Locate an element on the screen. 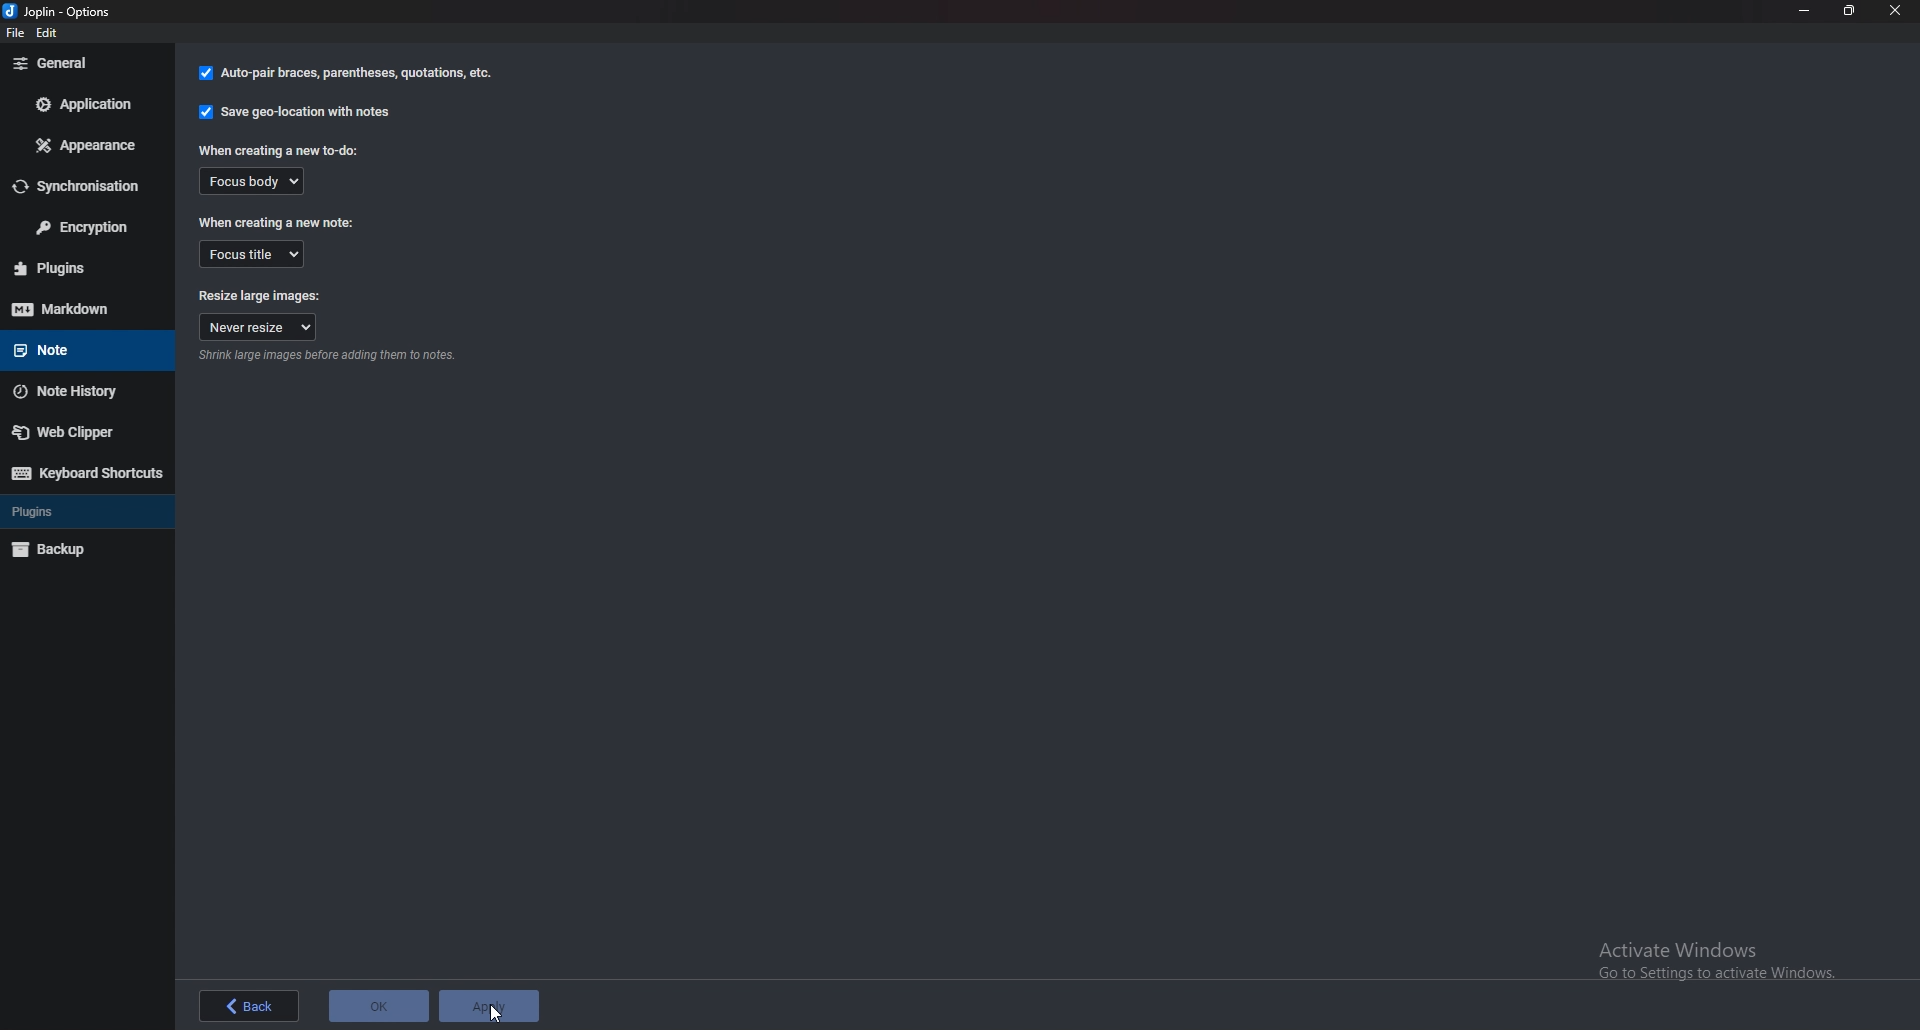 The height and width of the screenshot is (1030, 1920). Appearance is located at coordinates (88, 143).